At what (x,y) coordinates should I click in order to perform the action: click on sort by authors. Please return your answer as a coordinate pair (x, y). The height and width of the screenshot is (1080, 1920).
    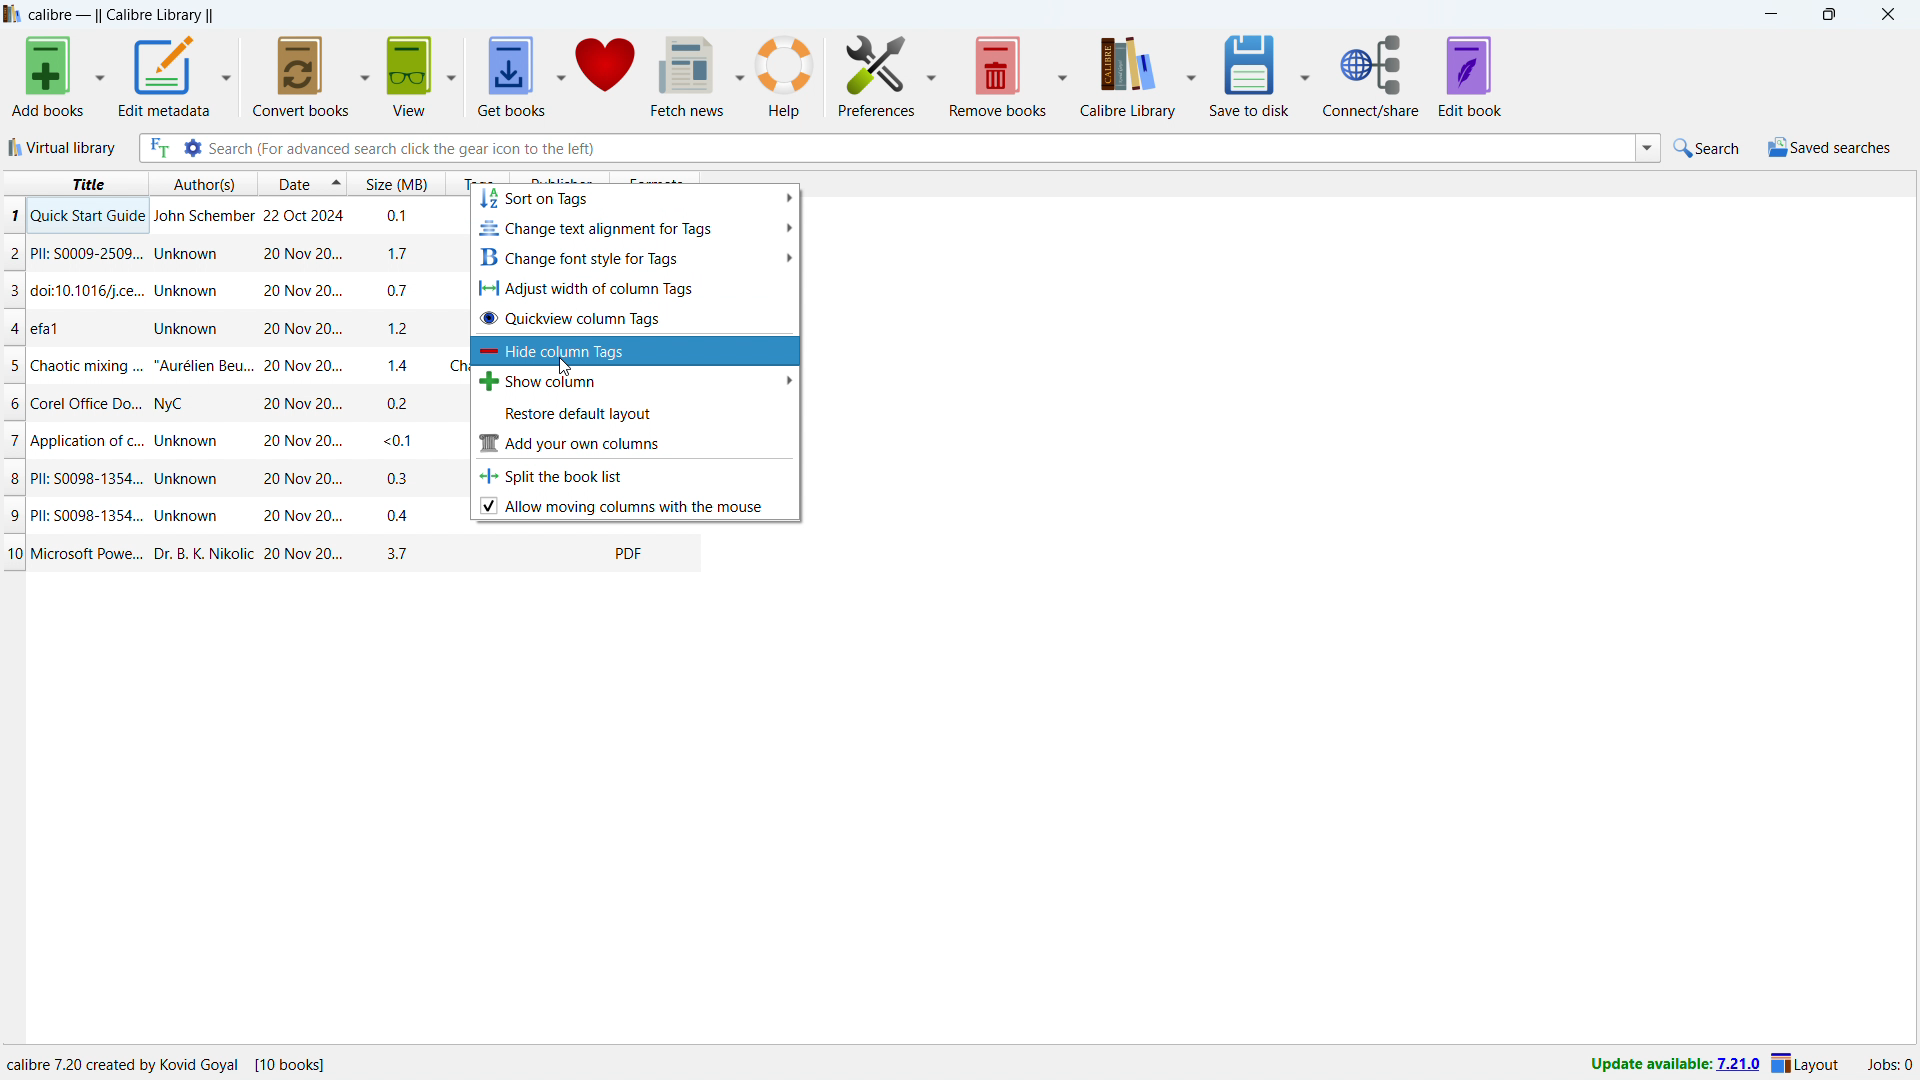
    Looking at the image, I should click on (205, 183).